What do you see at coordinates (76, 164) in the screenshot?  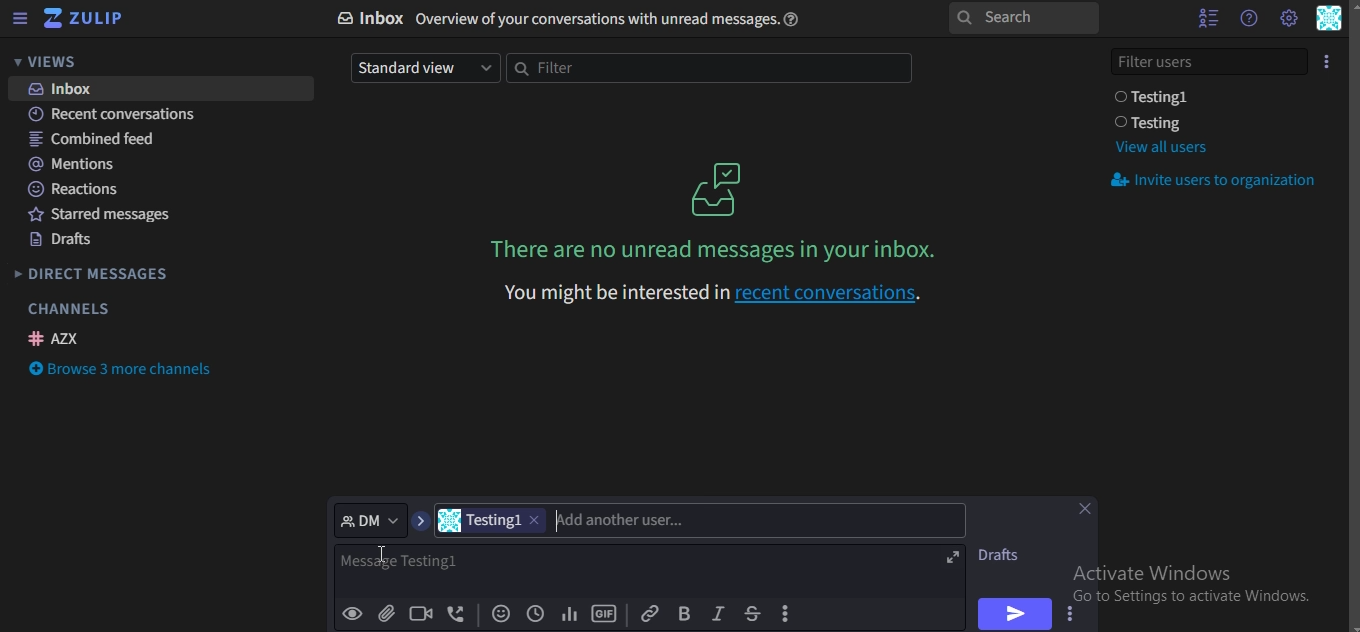 I see `mentions` at bounding box center [76, 164].